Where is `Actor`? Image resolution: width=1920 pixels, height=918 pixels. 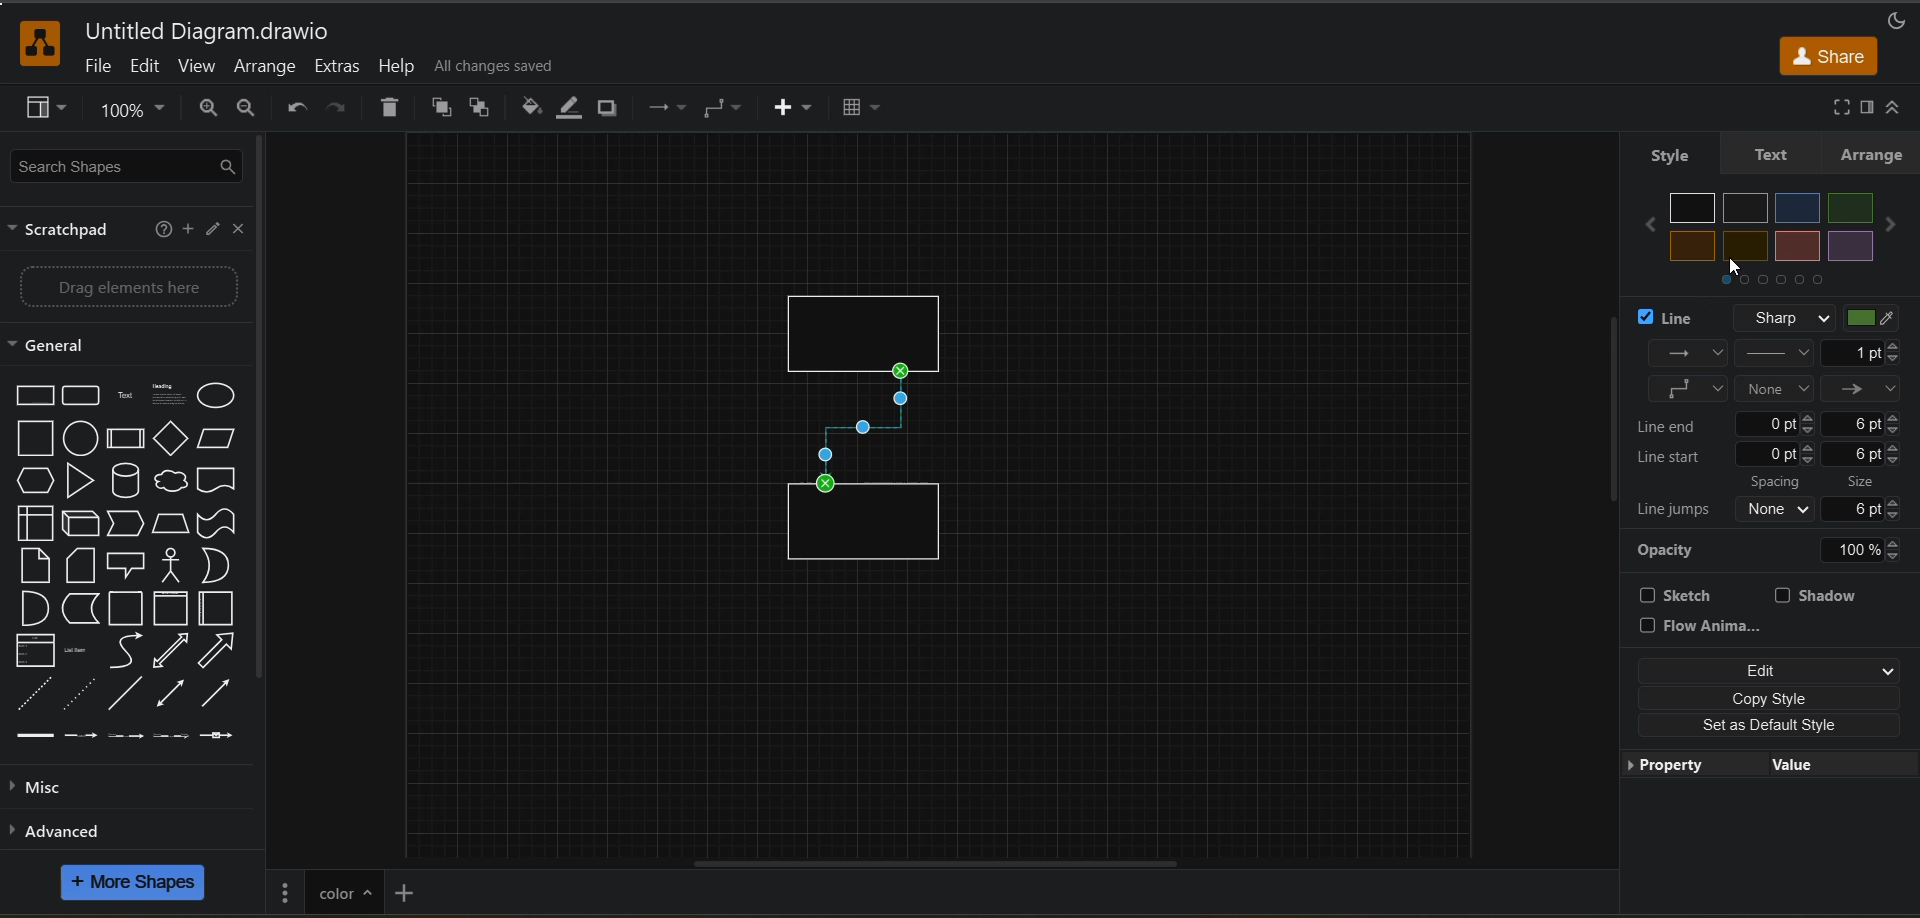
Actor is located at coordinates (176, 565).